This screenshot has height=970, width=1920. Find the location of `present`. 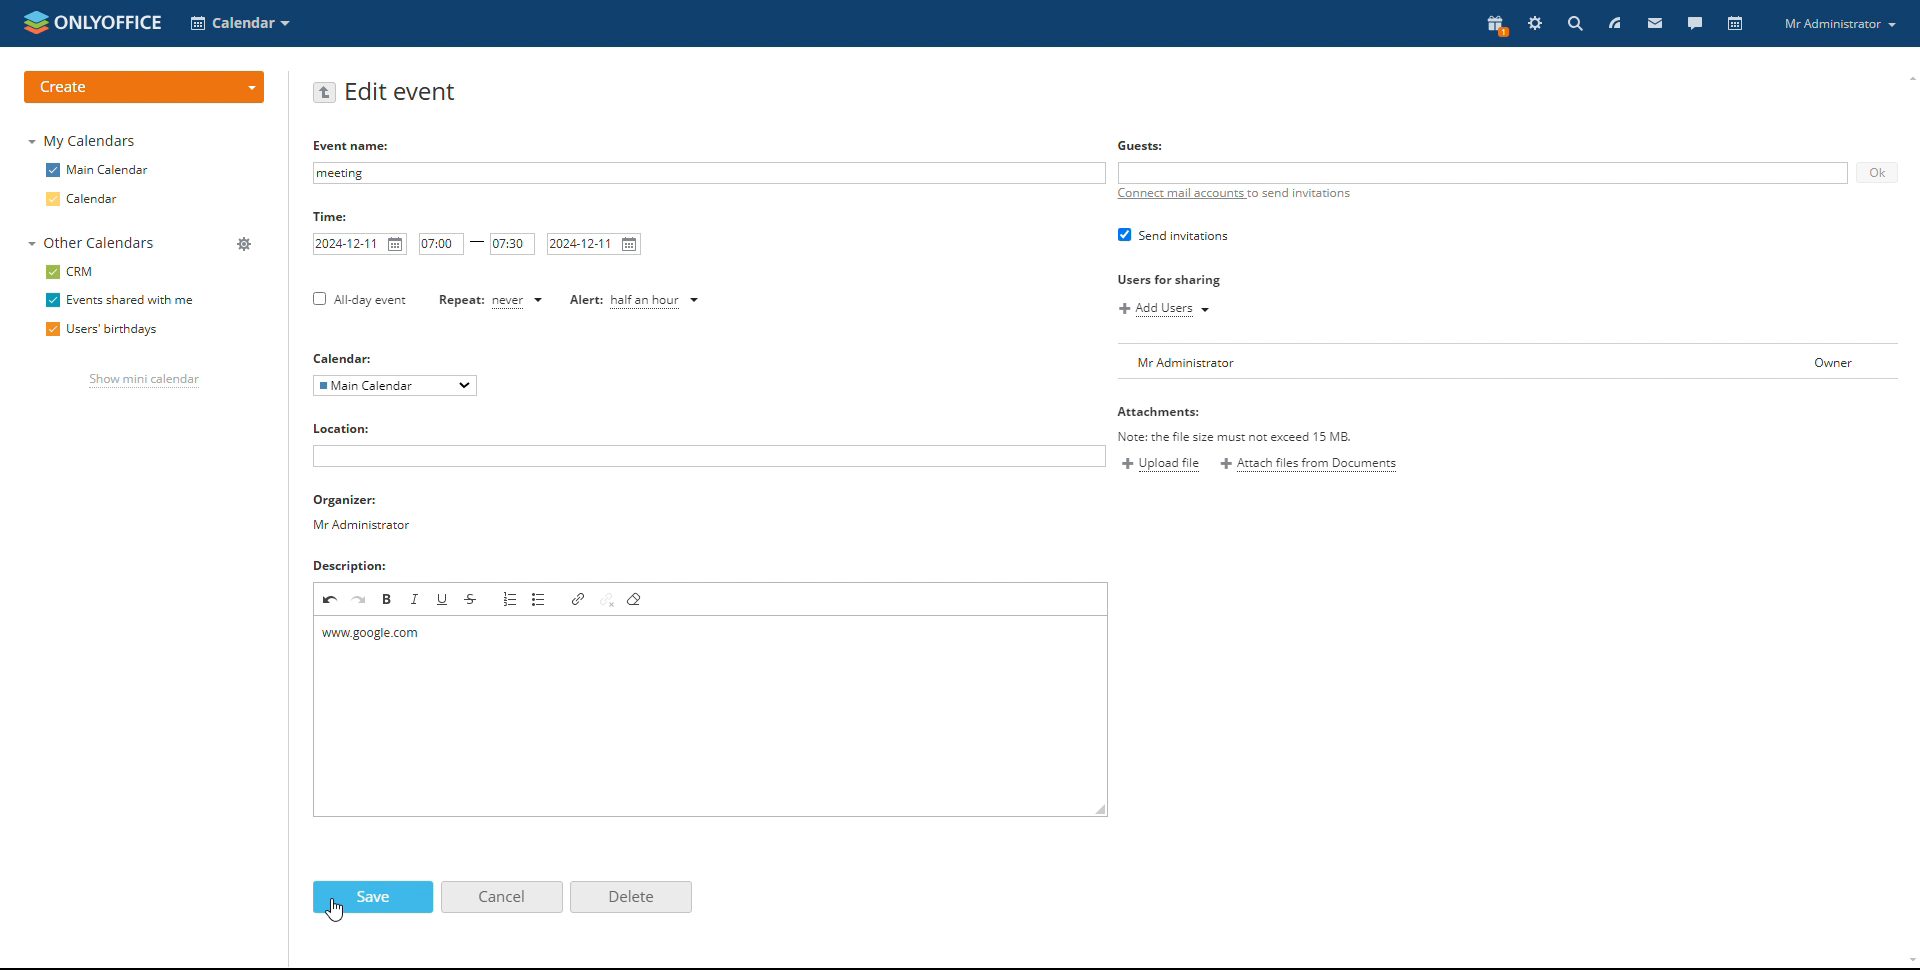

present is located at coordinates (1496, 24).